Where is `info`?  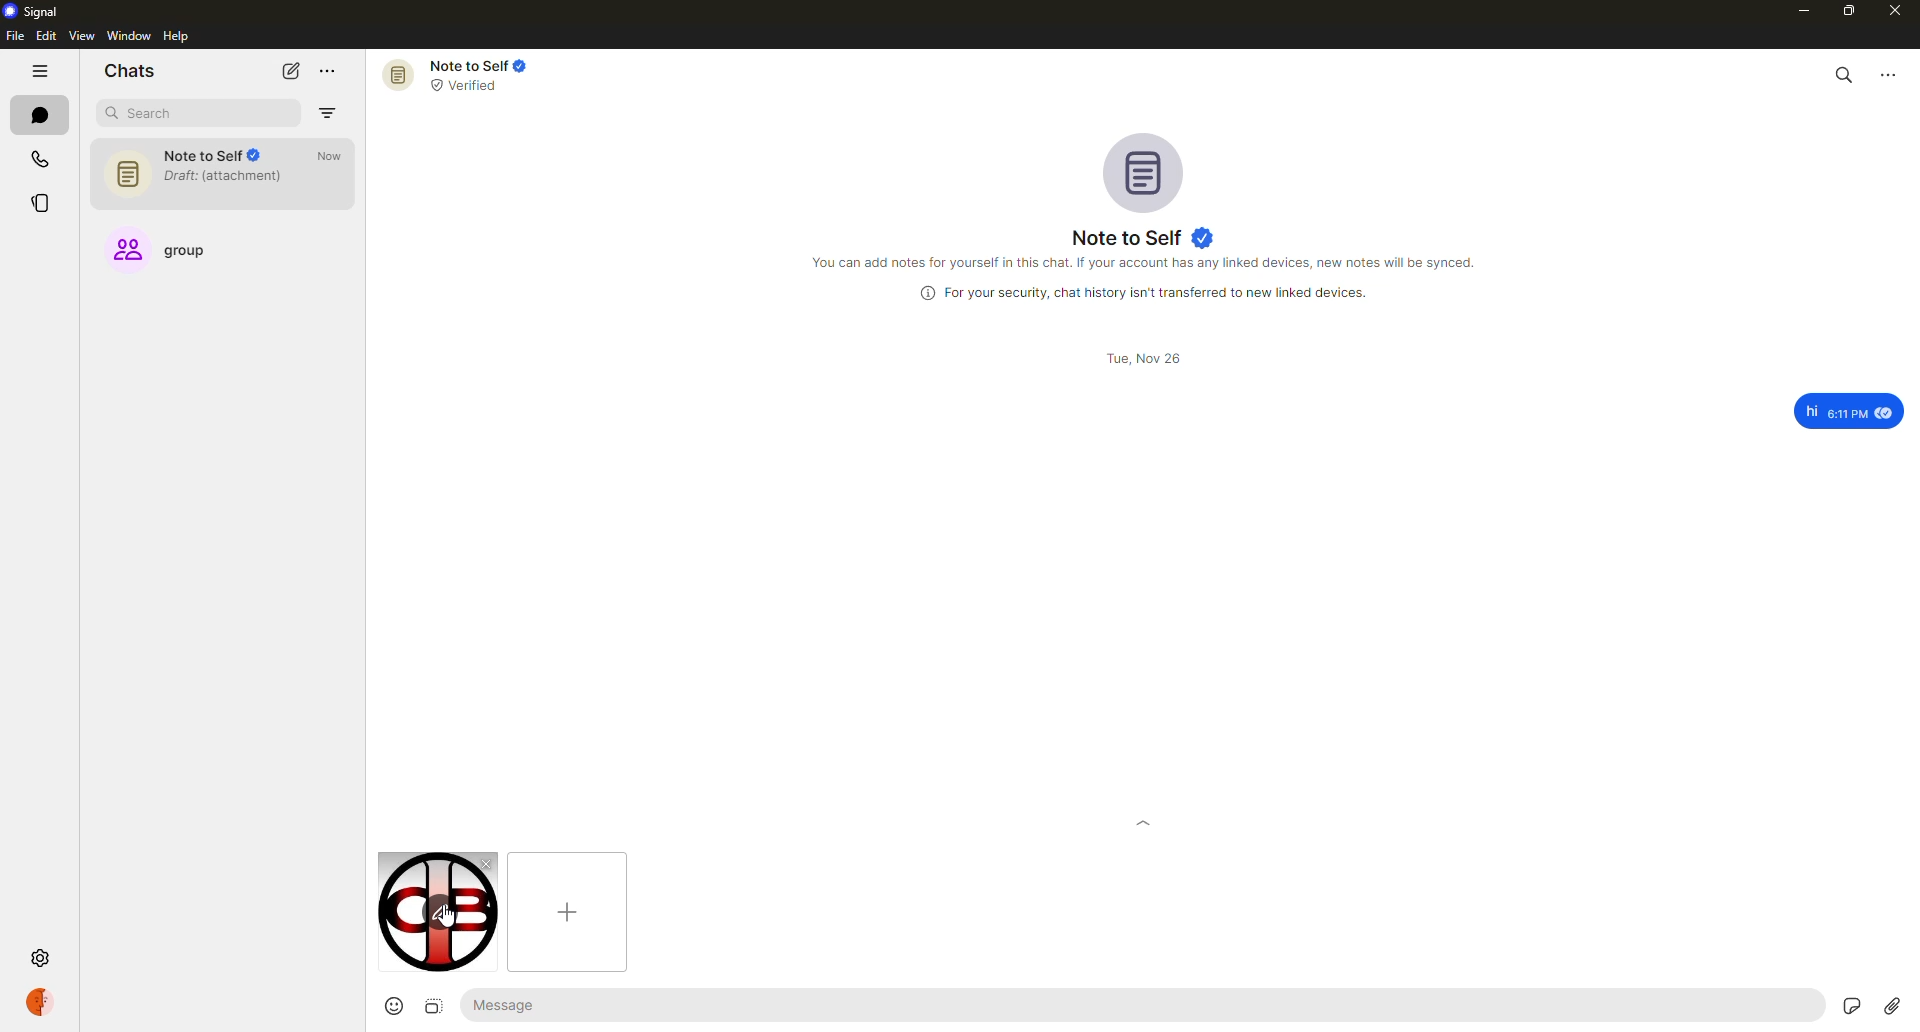
info is located at coordinates (1140, 293).